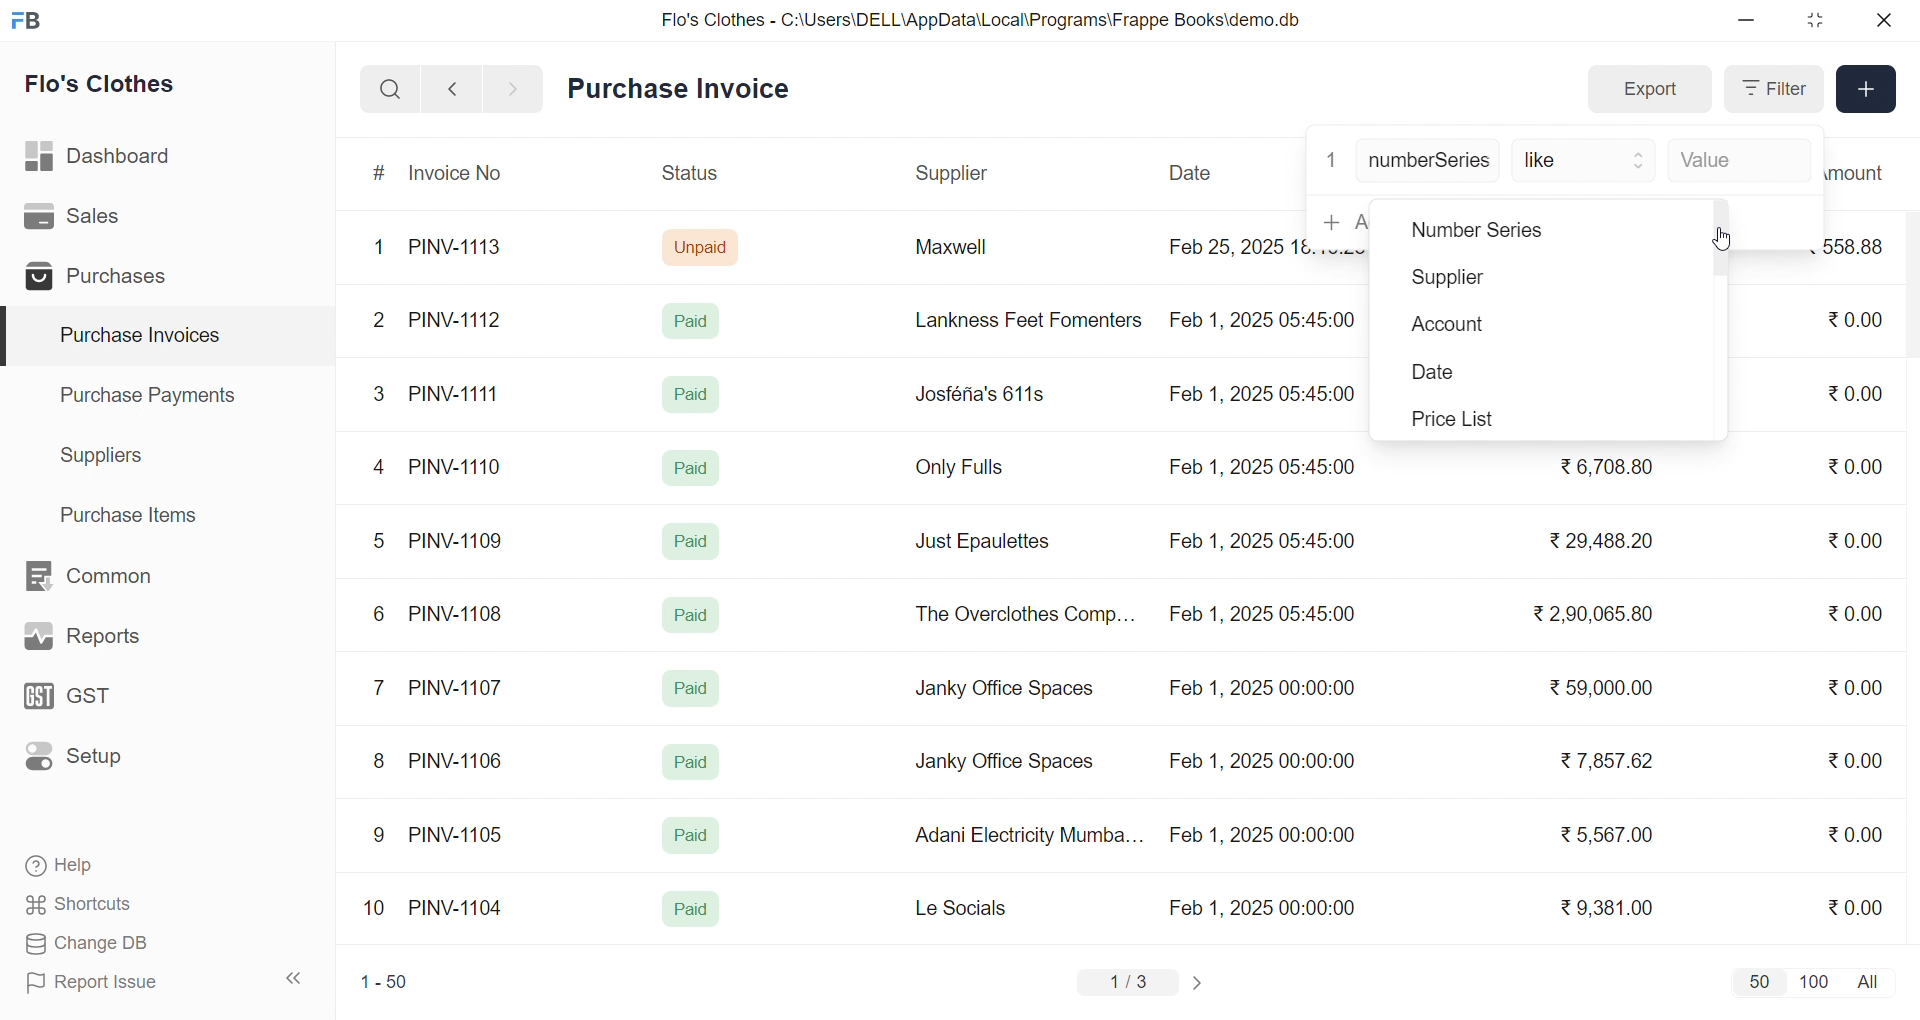 This screenshot has width=1920, height=1020. I want to click on Adani Electricity Mumba..., so click(1031, 836).